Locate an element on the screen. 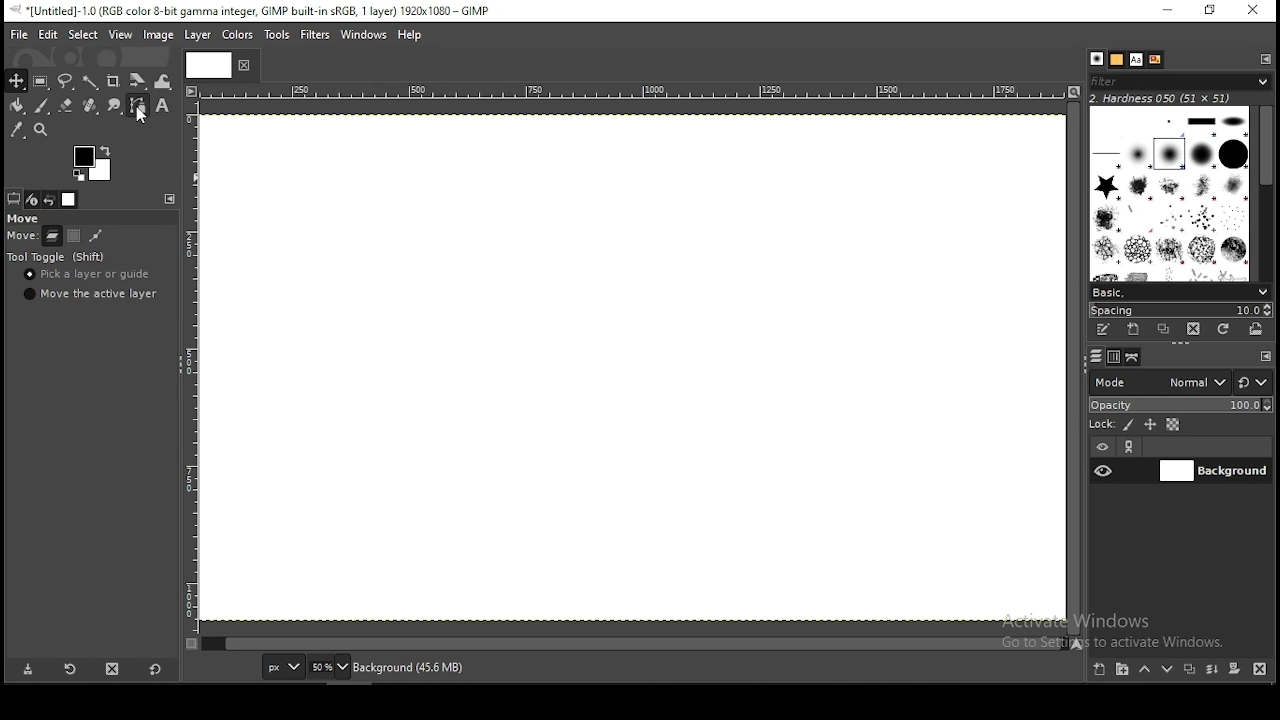 This screenshot has height=720, width=1280.  delete layer is located at coordinates (1259, 670).